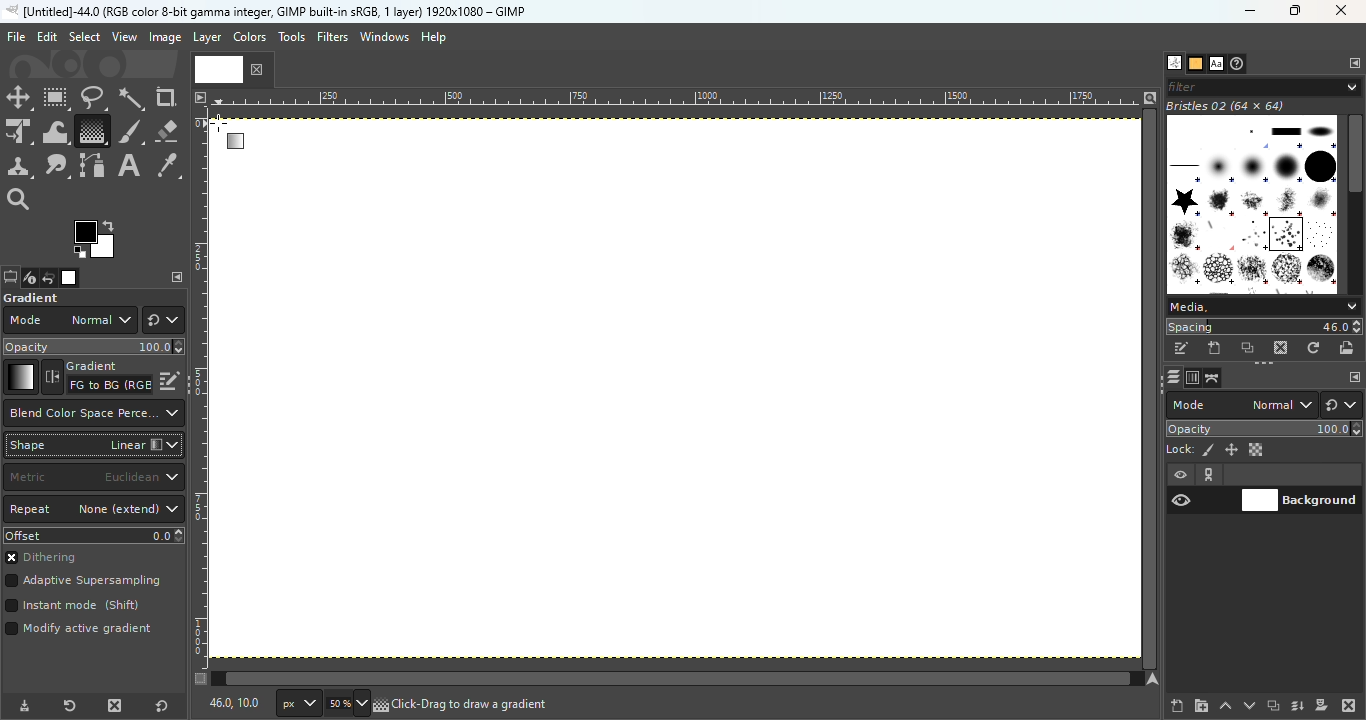 The image size is (1366, 720). Describe the element at coordinates (20, 197) in the screenshot. I see `Zoom tool` at that location.